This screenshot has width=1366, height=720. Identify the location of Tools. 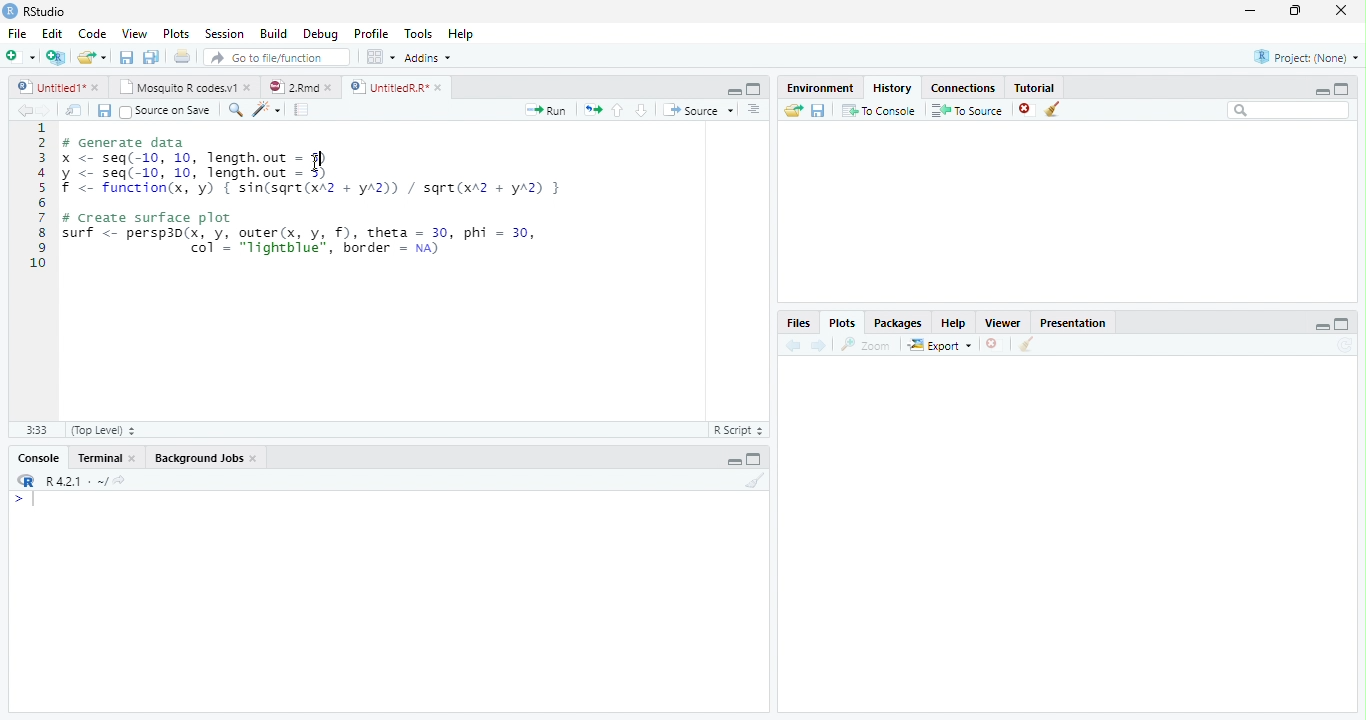
(416, 32).